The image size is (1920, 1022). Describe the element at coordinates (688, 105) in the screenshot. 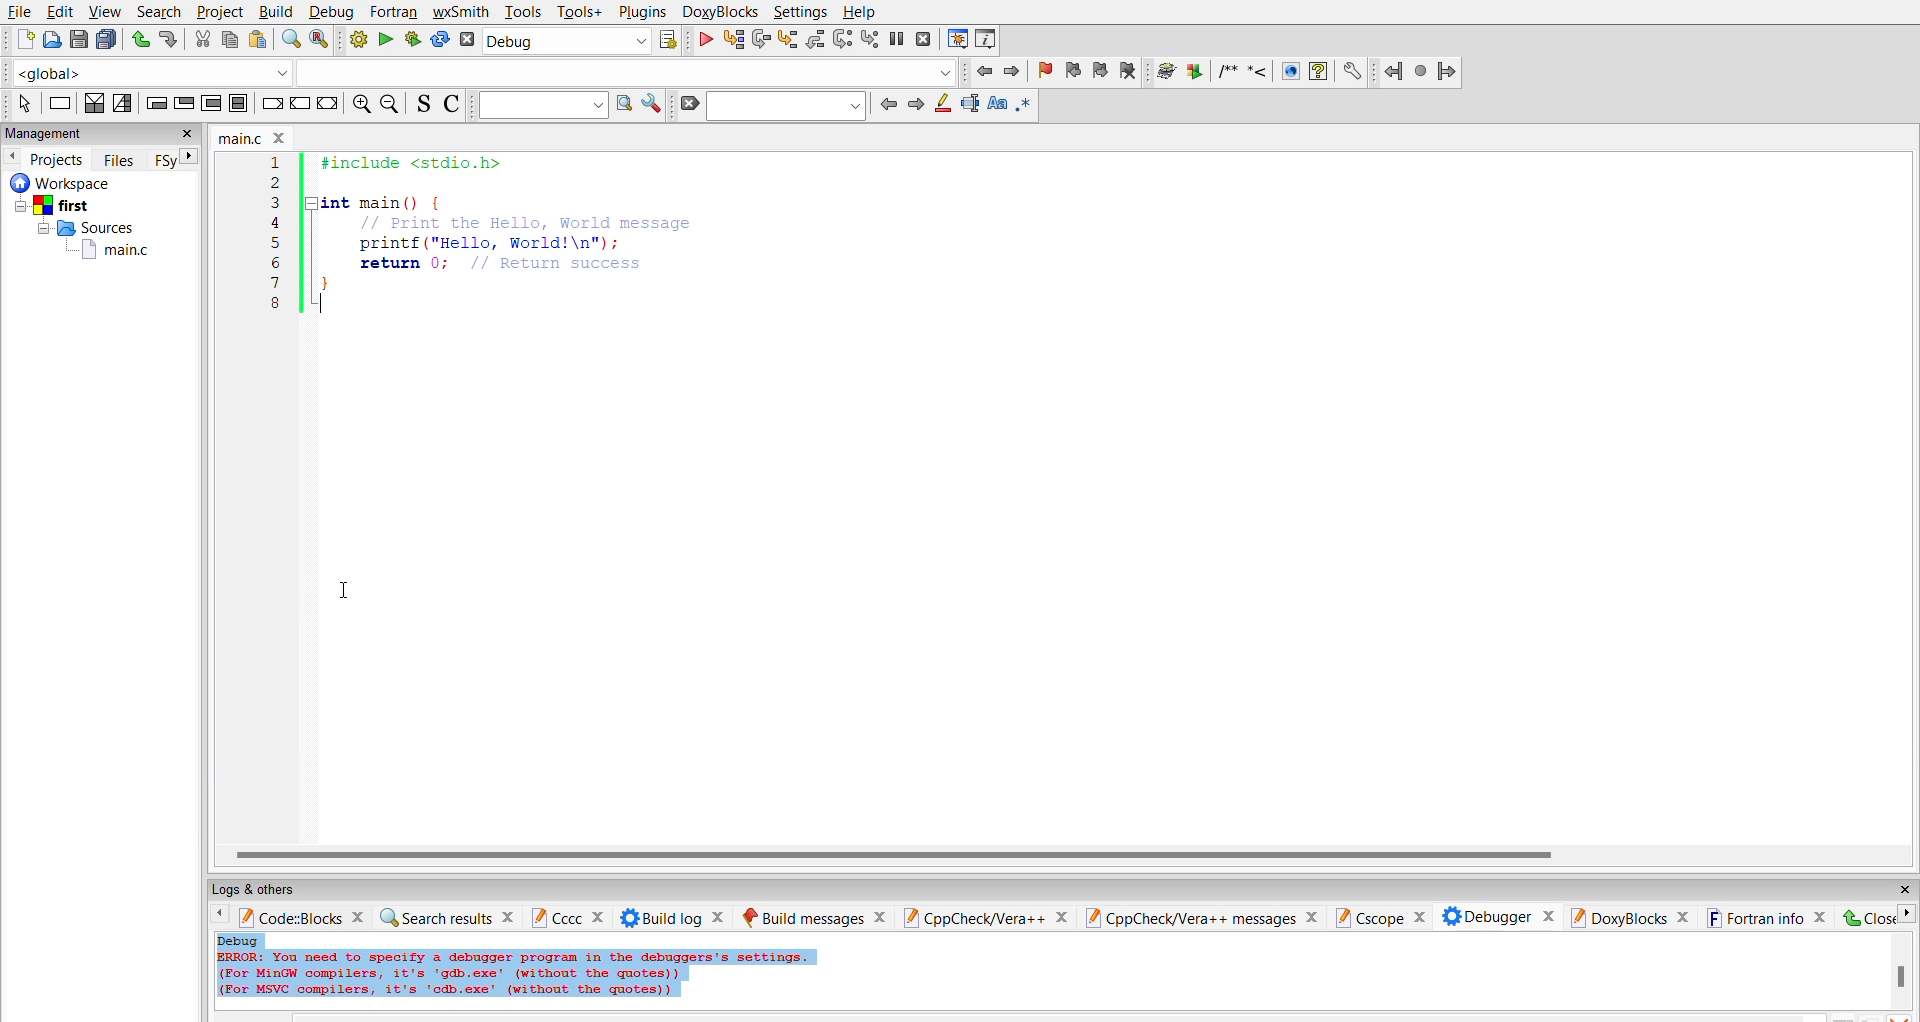

I see `clear` at that location.